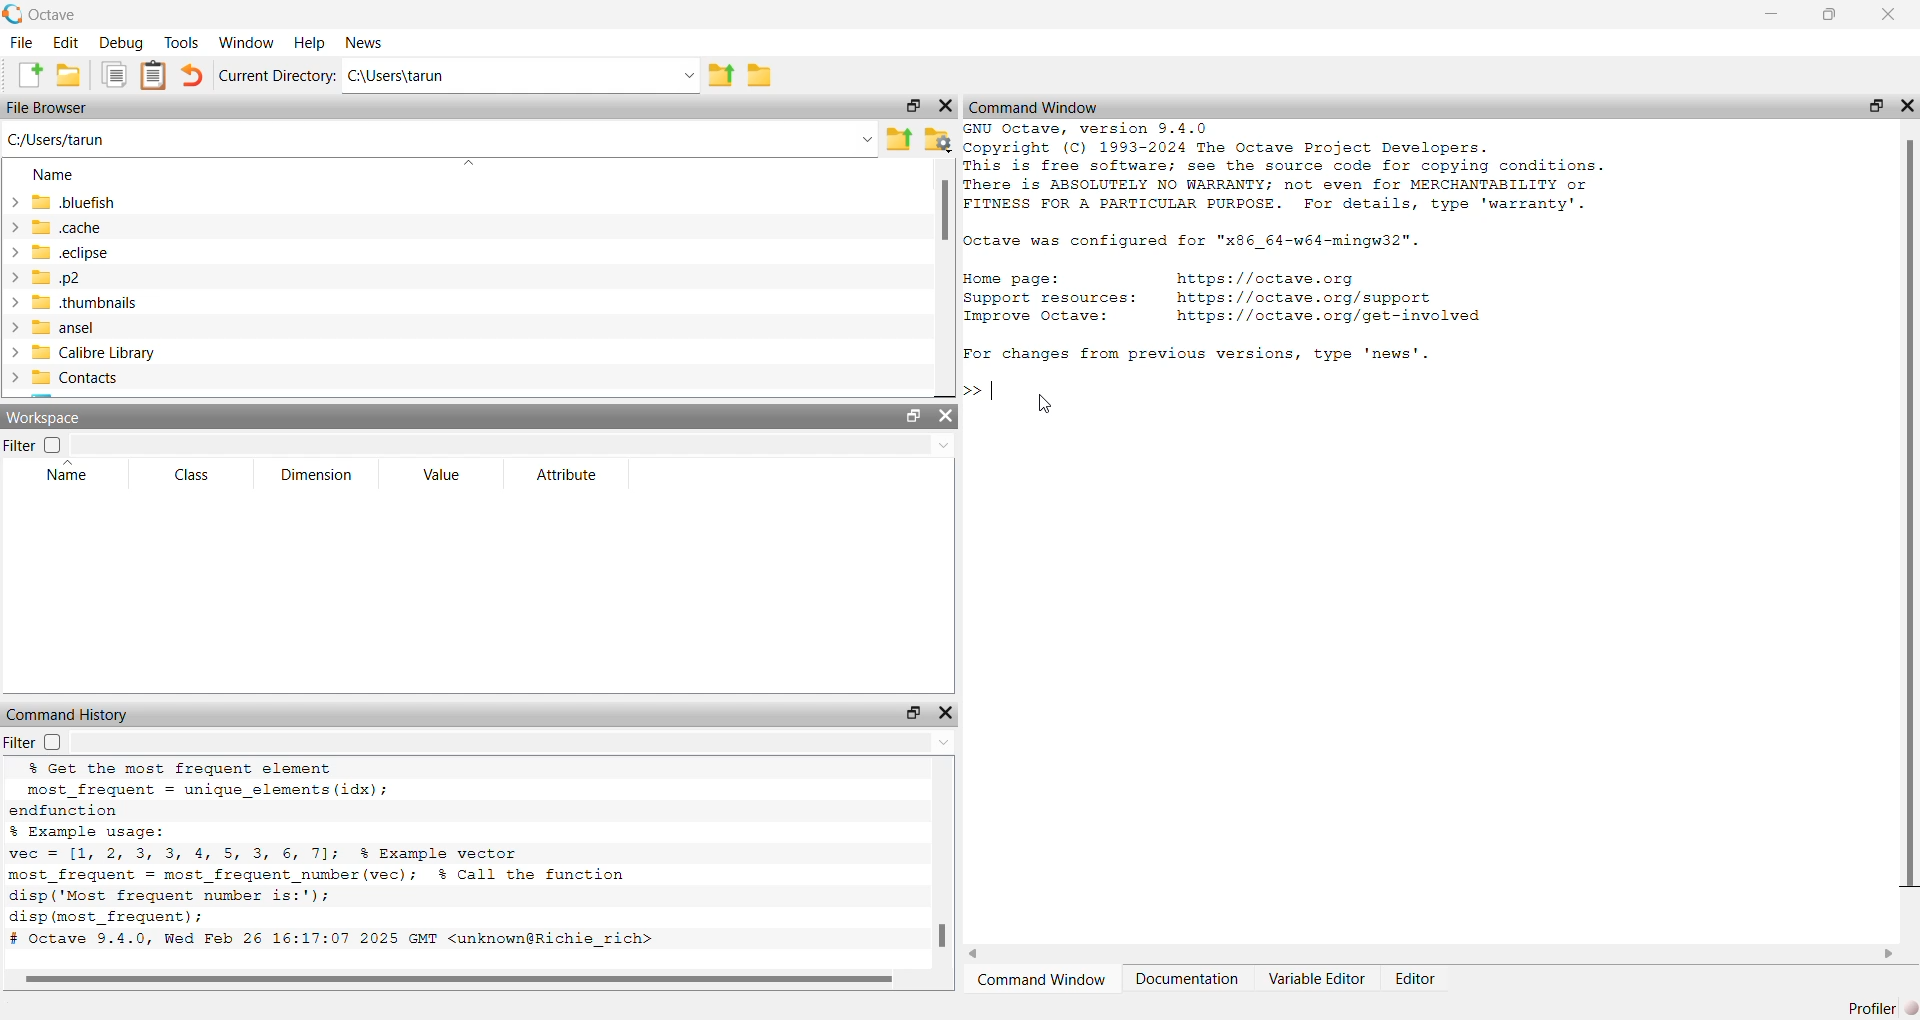  I want to click on vertical scroll bar, so click(945, 863).